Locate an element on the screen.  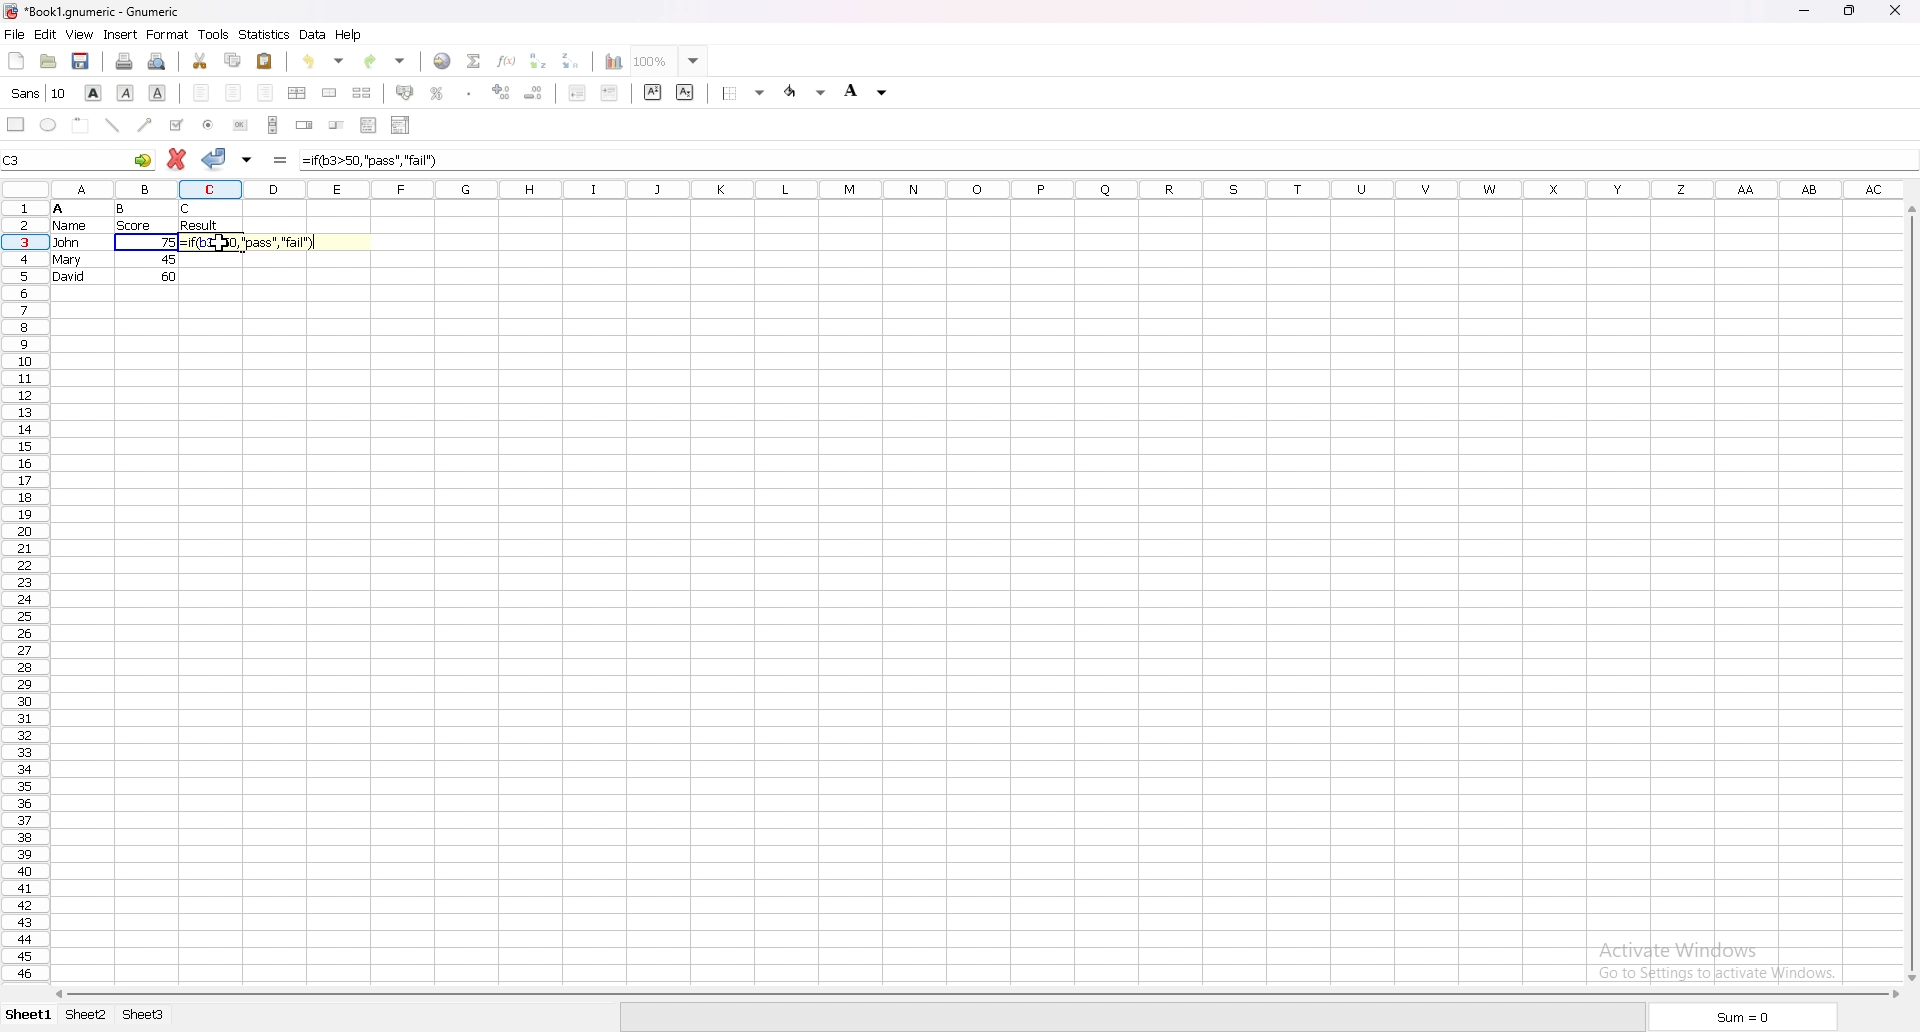
75 is located at coordinates (170, 242).